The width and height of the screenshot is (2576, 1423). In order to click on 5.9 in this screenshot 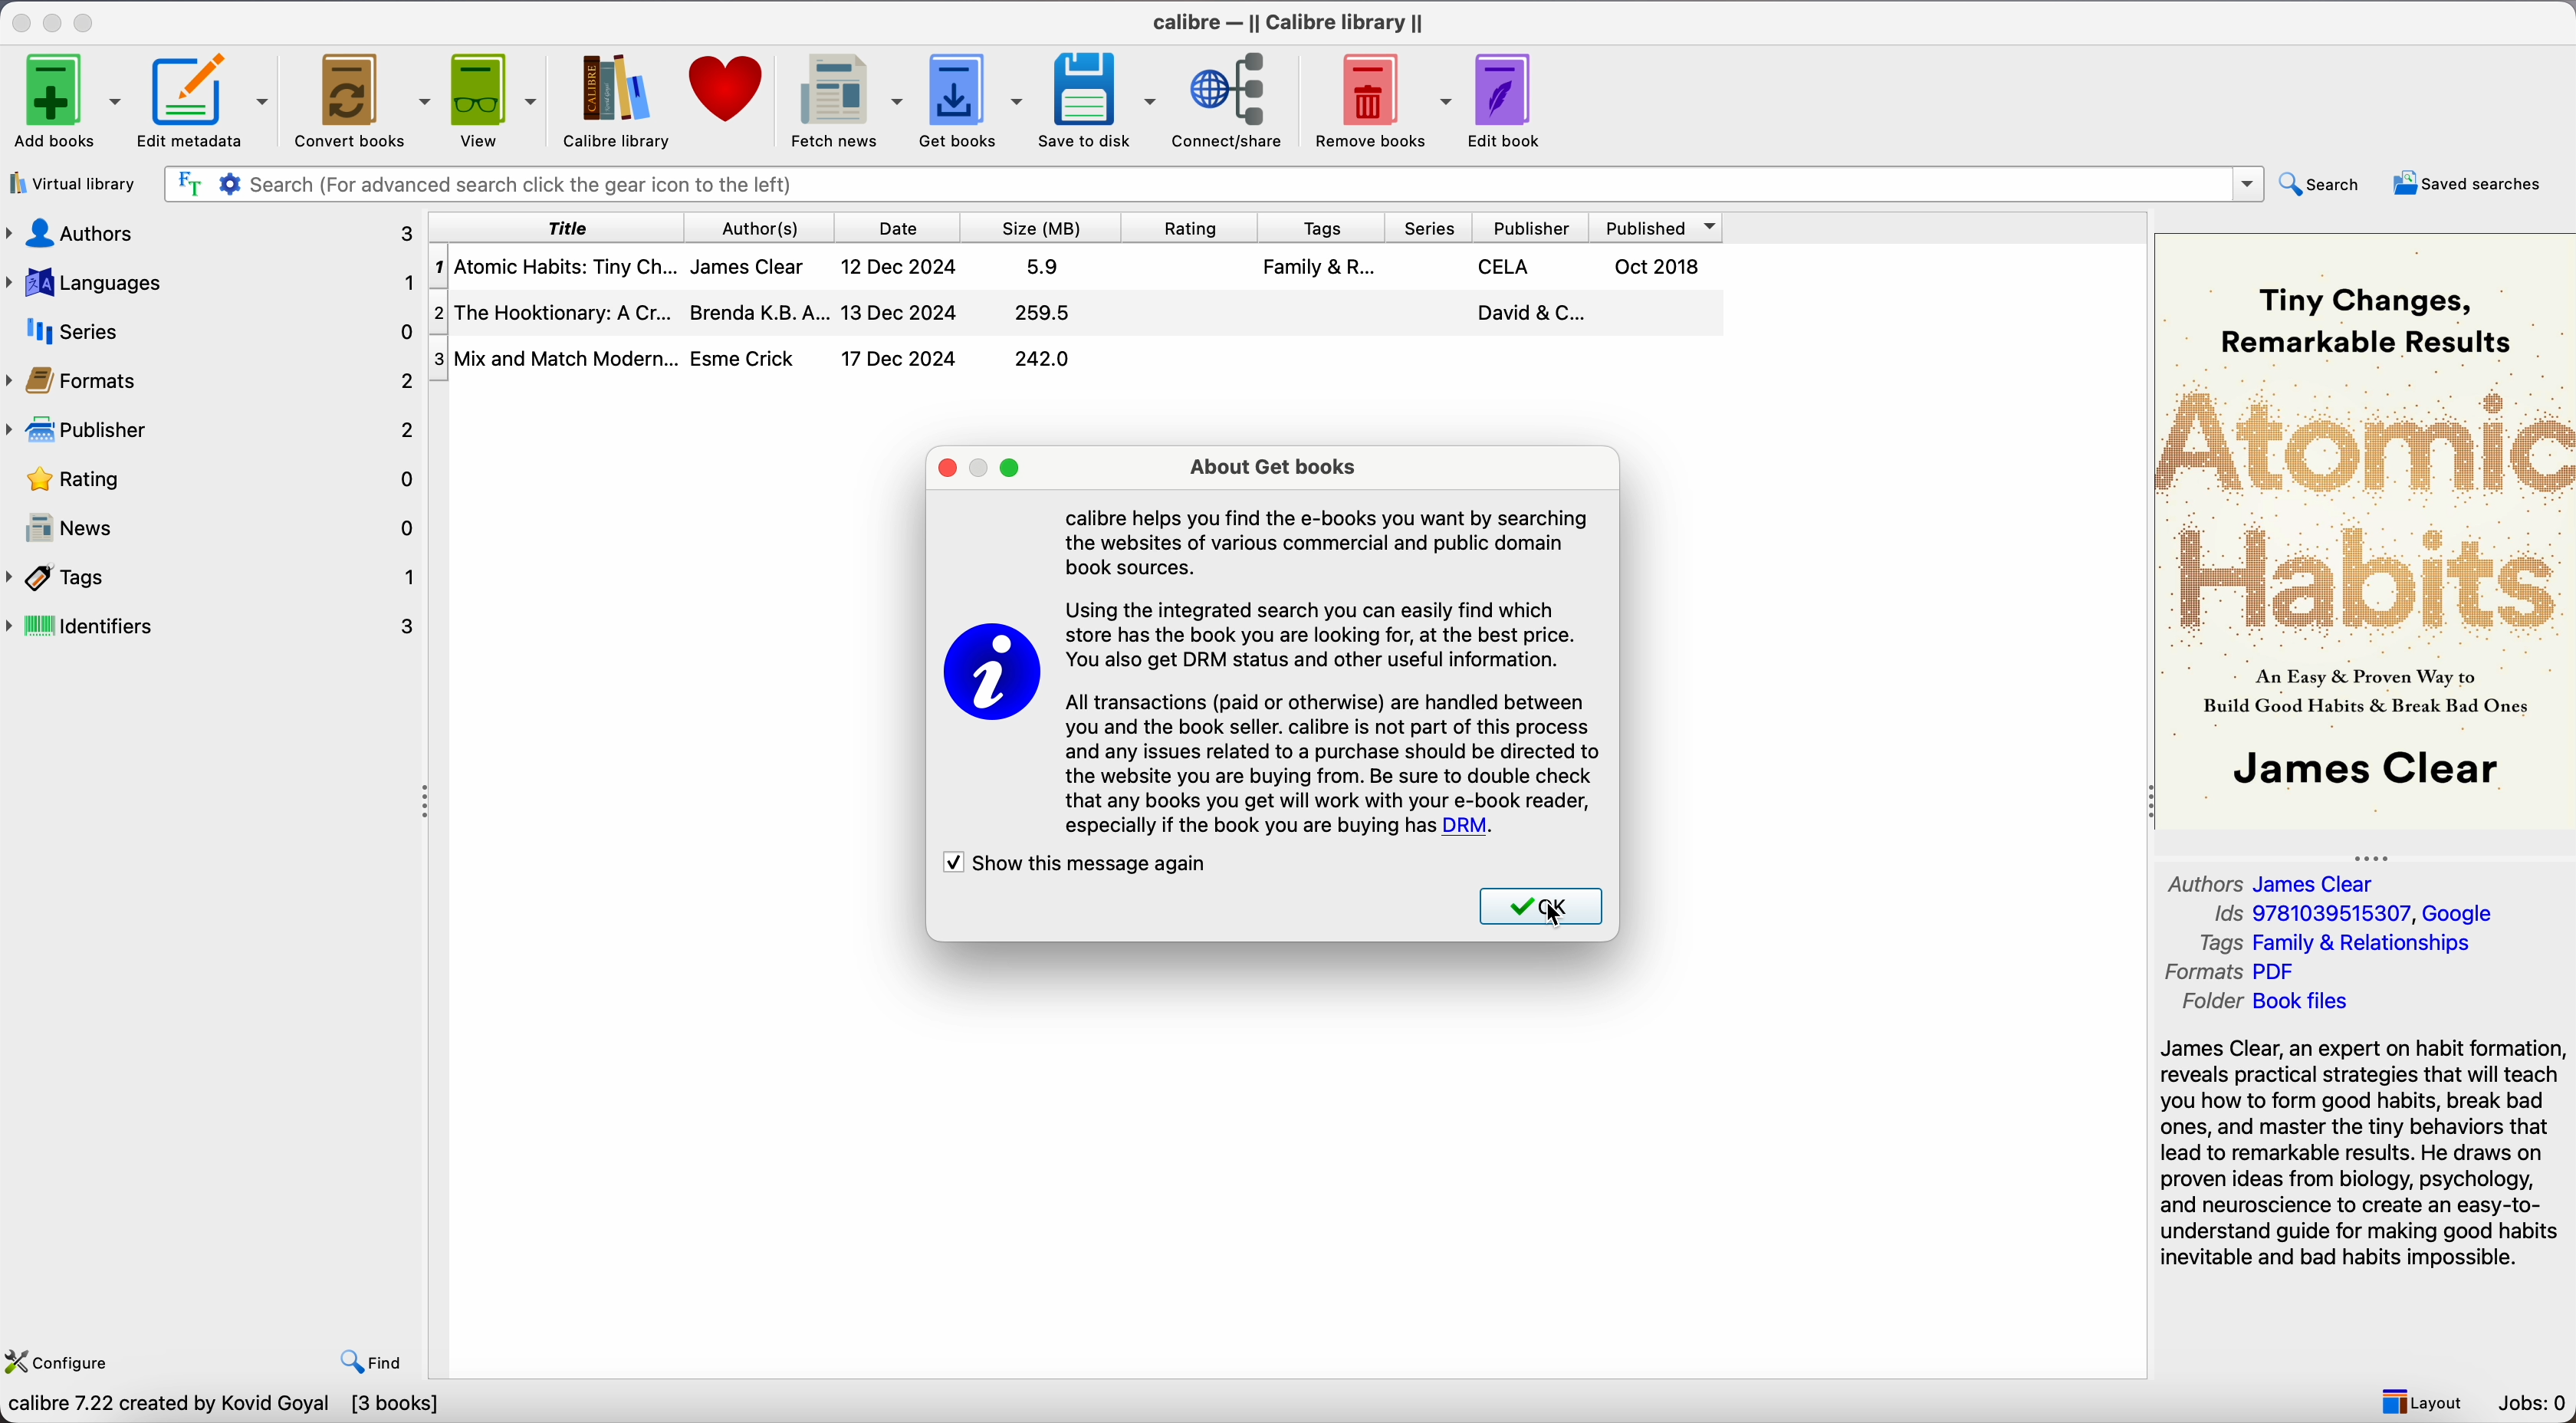, I will do `click(1044, 267)`.